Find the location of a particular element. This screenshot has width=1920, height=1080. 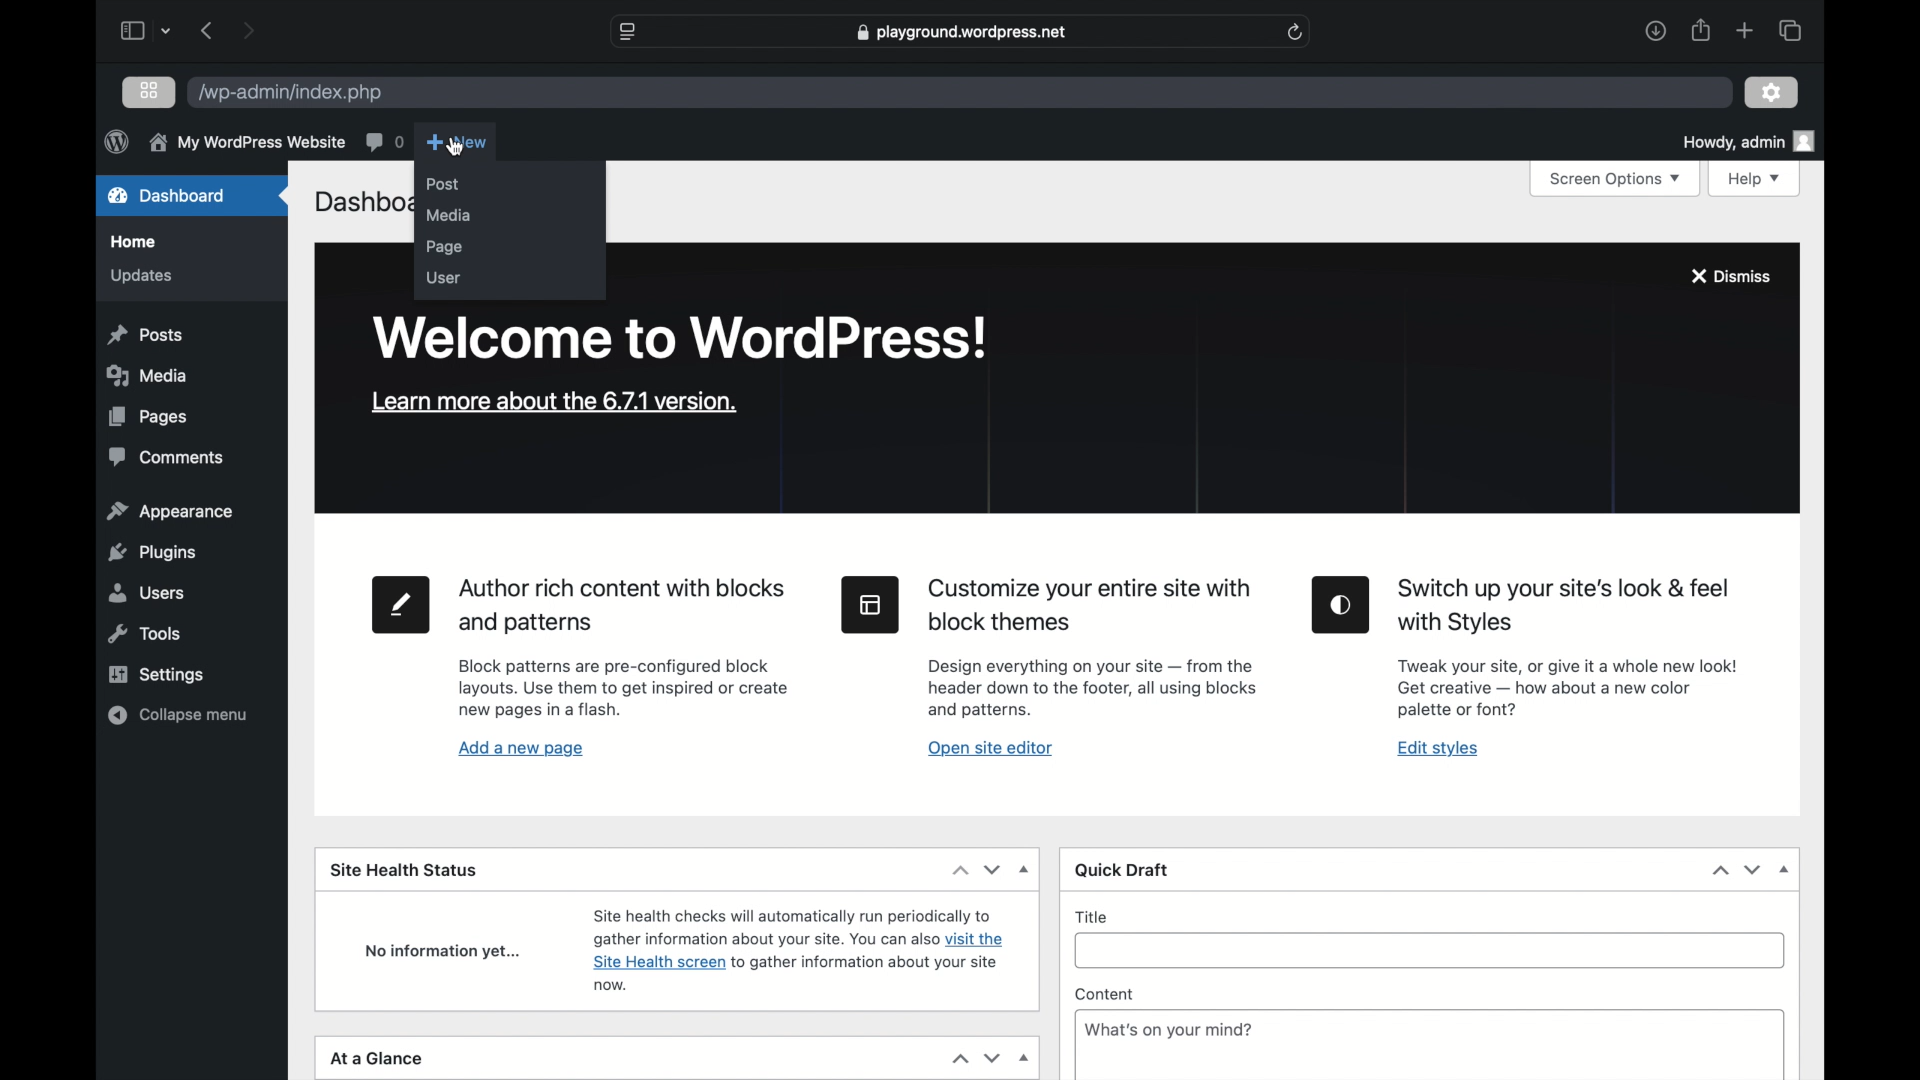

home is located at coordinates (131, 242).